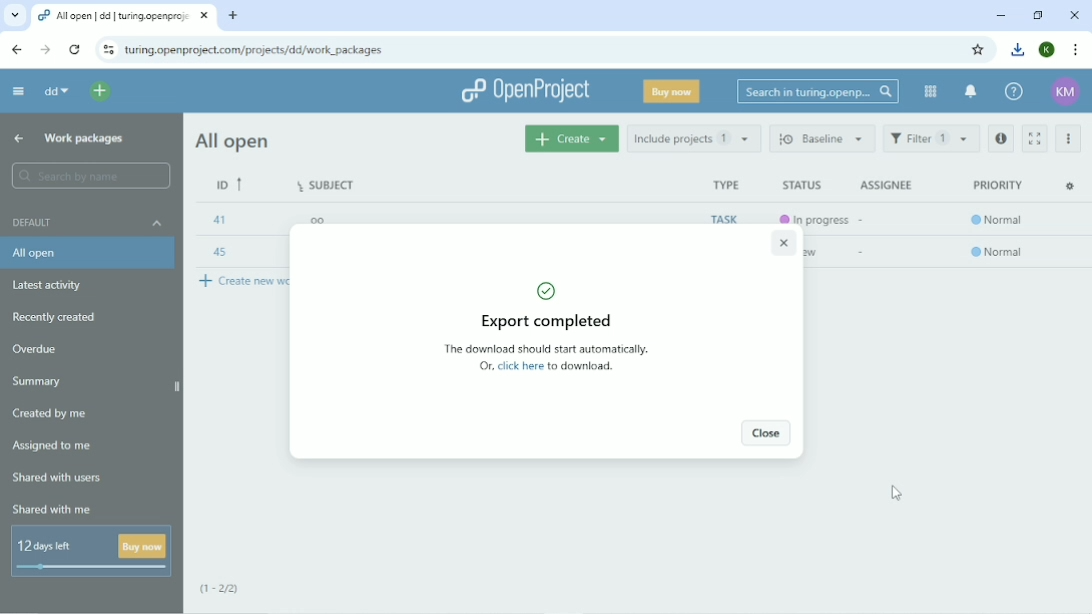 This screenshot has width=1092, height=614. Describe the element at coordinates (54, 510) in the screenshot. I see `Shared with me` at that location.